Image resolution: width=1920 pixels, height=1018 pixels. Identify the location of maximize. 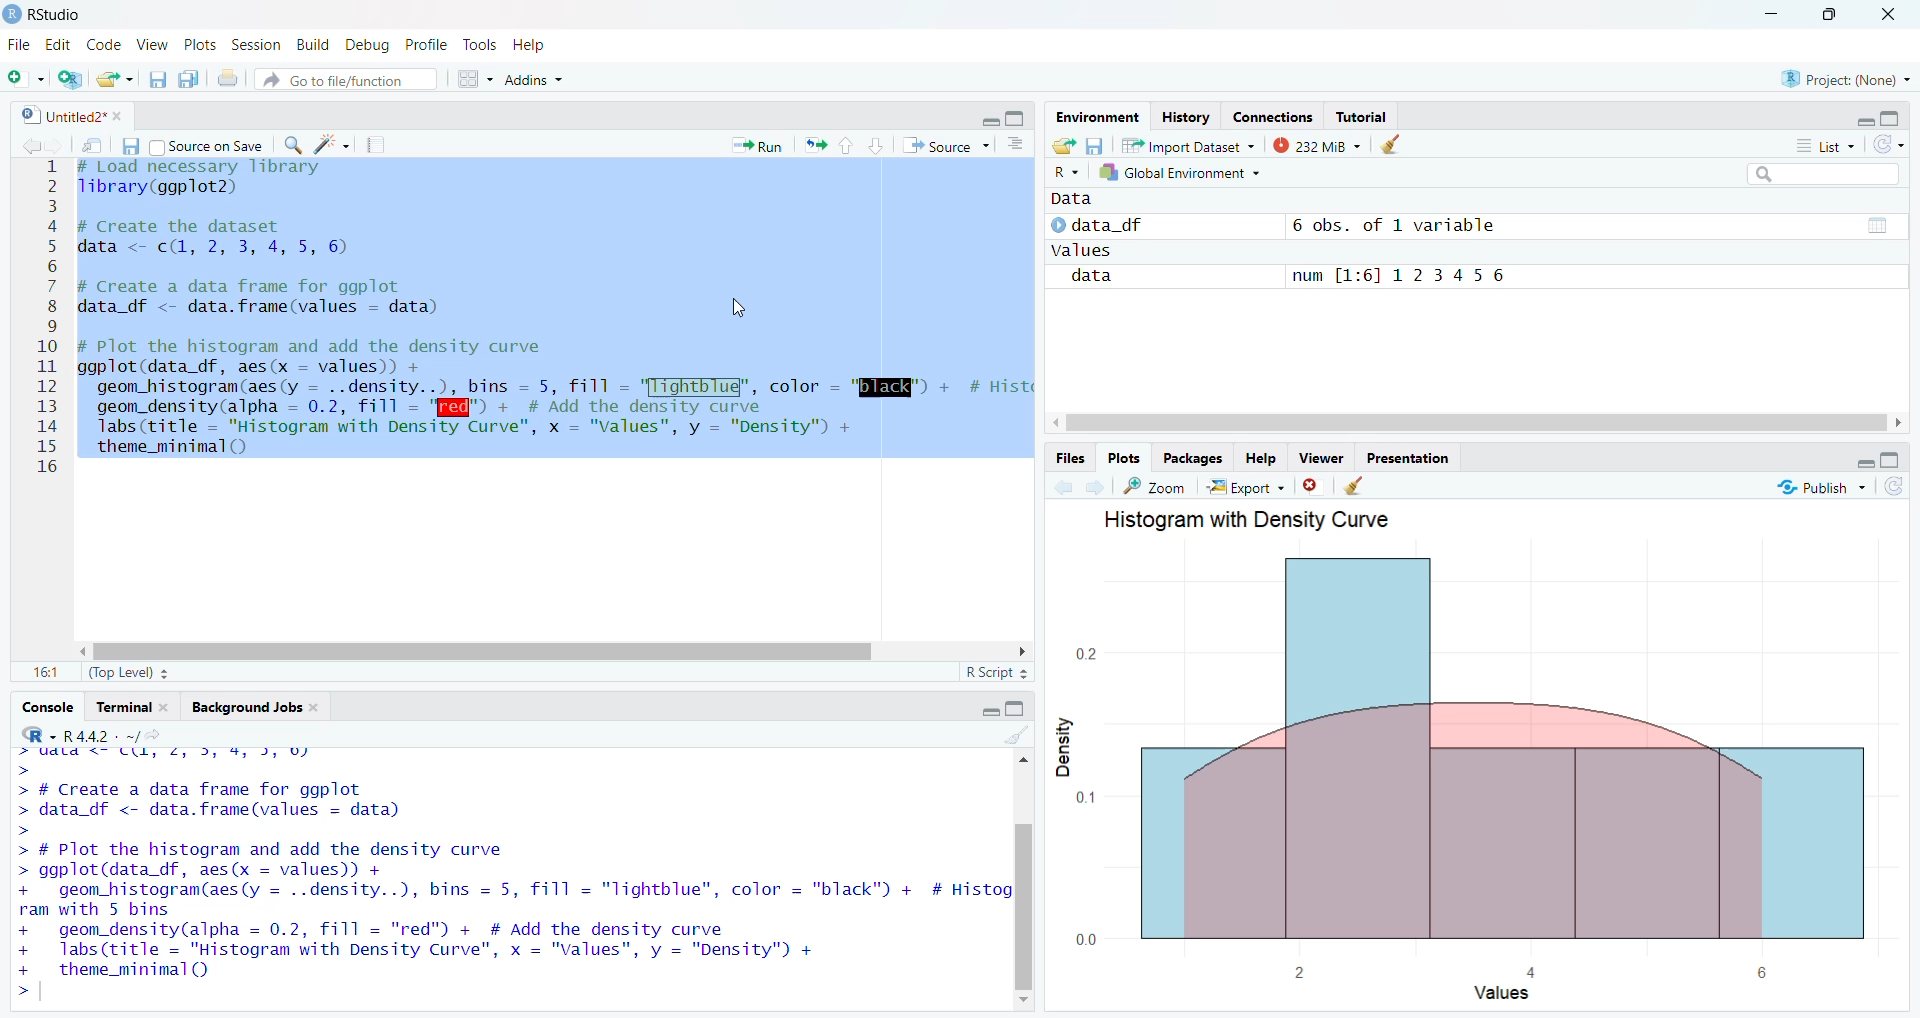
(1015, 119).